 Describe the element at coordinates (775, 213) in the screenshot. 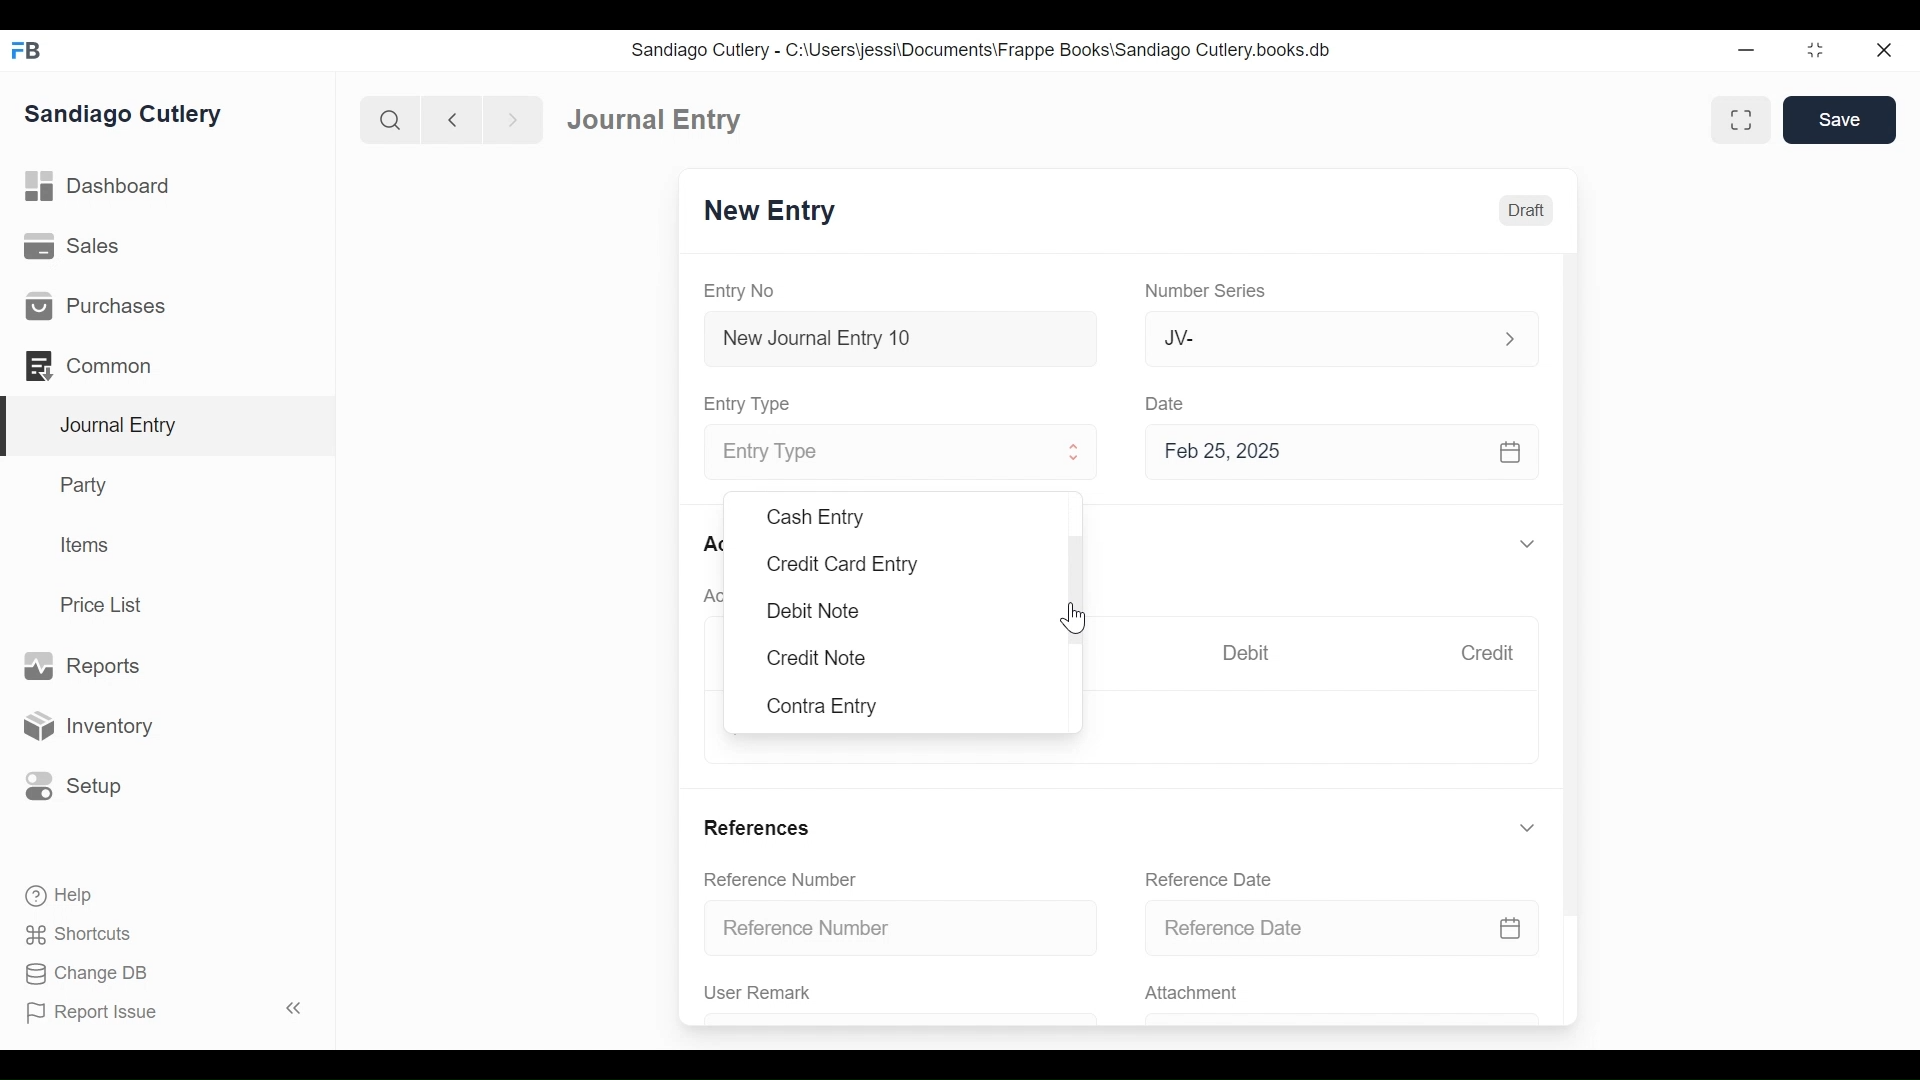

I see `New Entry` at that location.